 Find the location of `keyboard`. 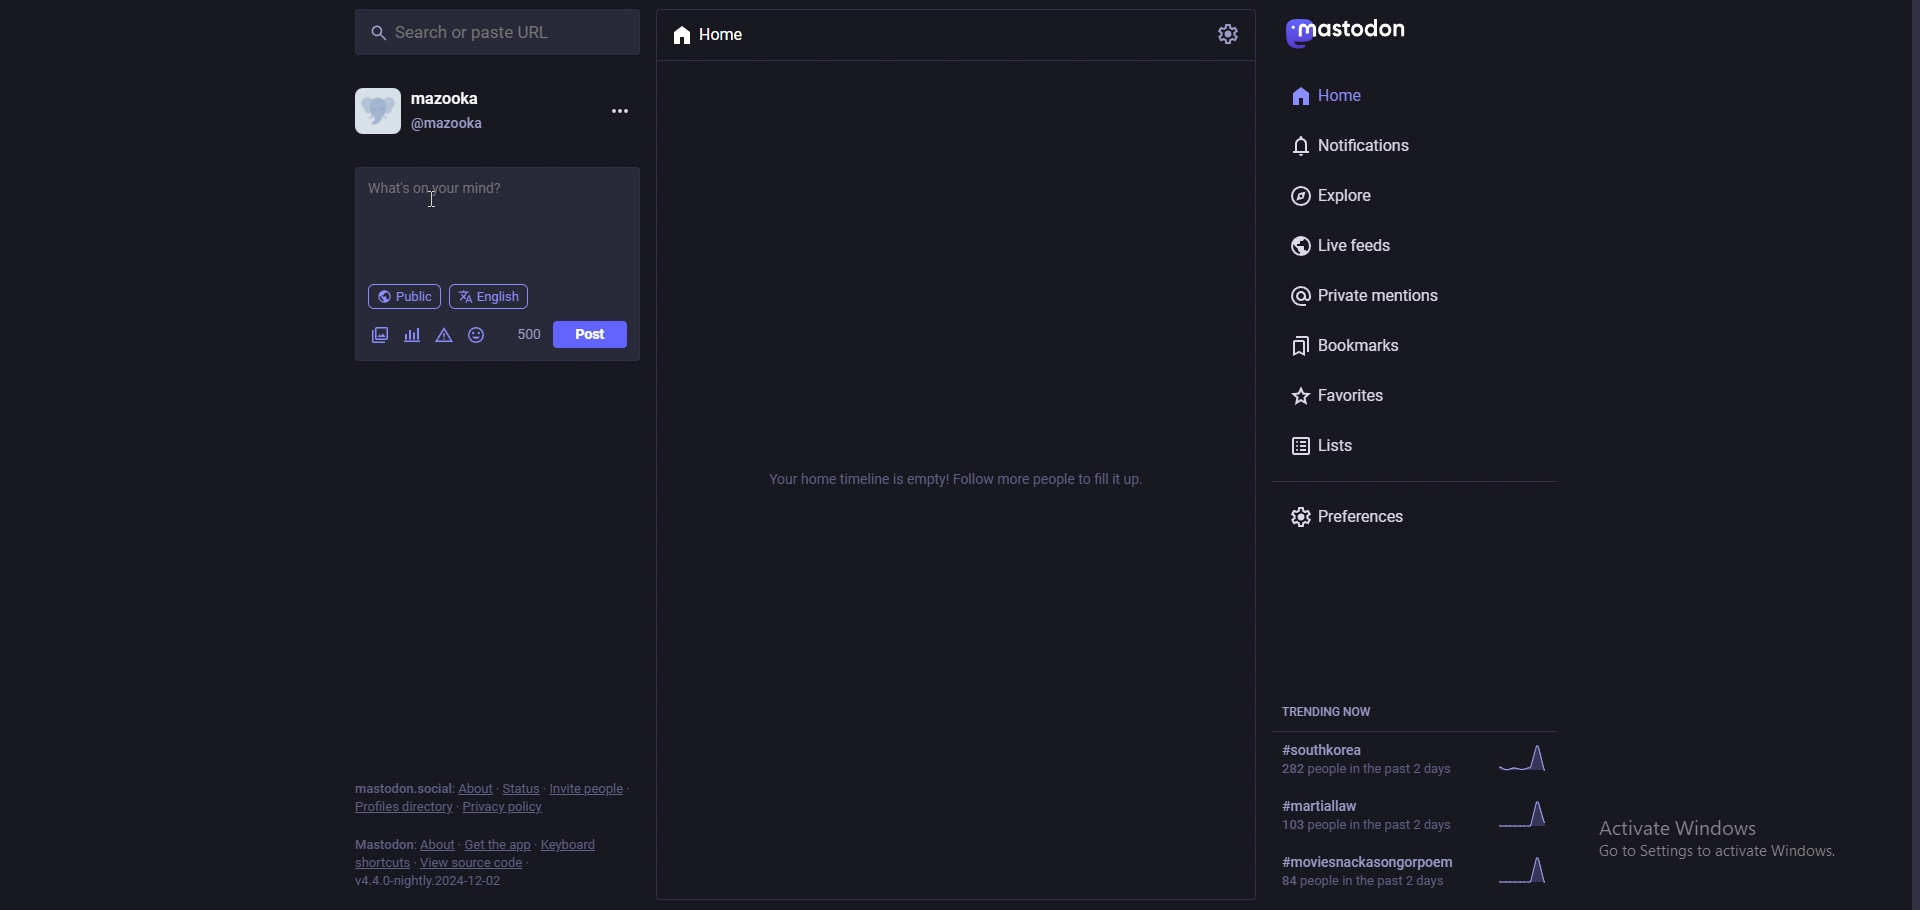

keyboard is located at coordinates (572, 845).